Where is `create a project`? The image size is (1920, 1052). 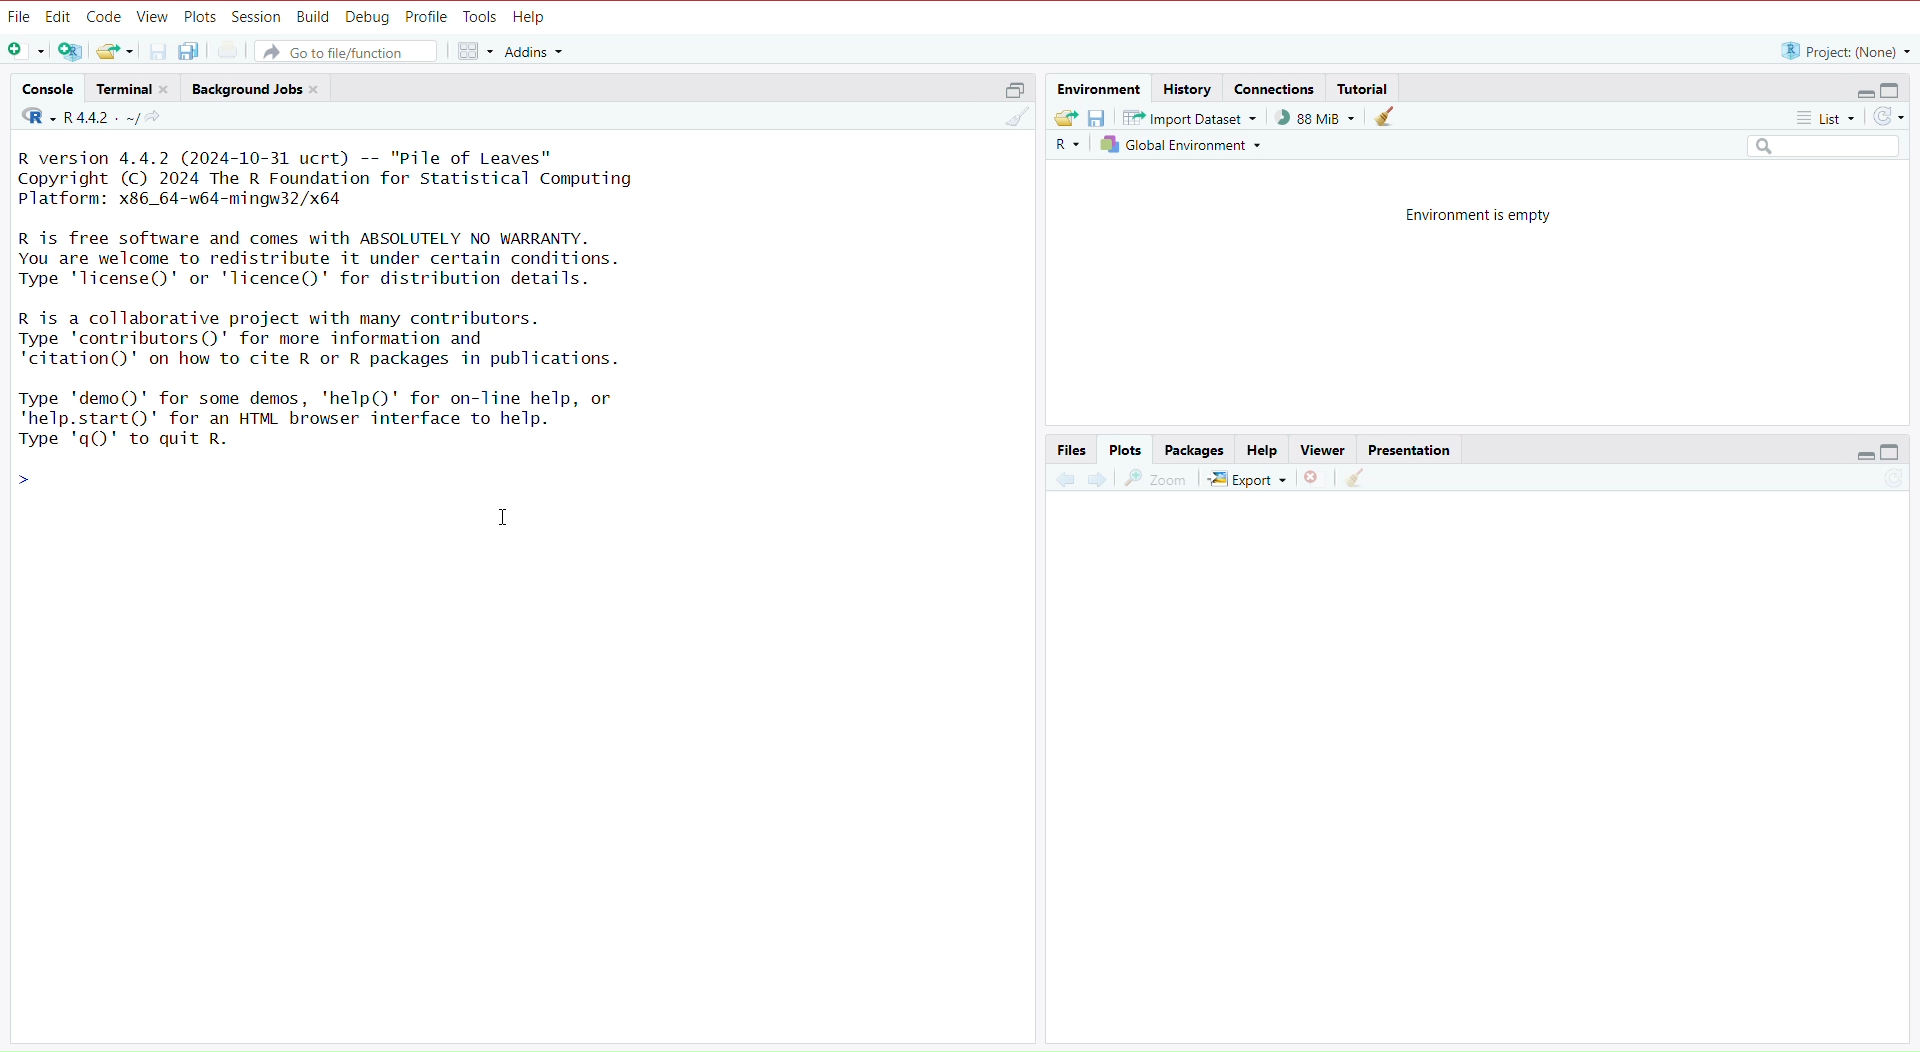 create a project is located at coordinates (71, 53).